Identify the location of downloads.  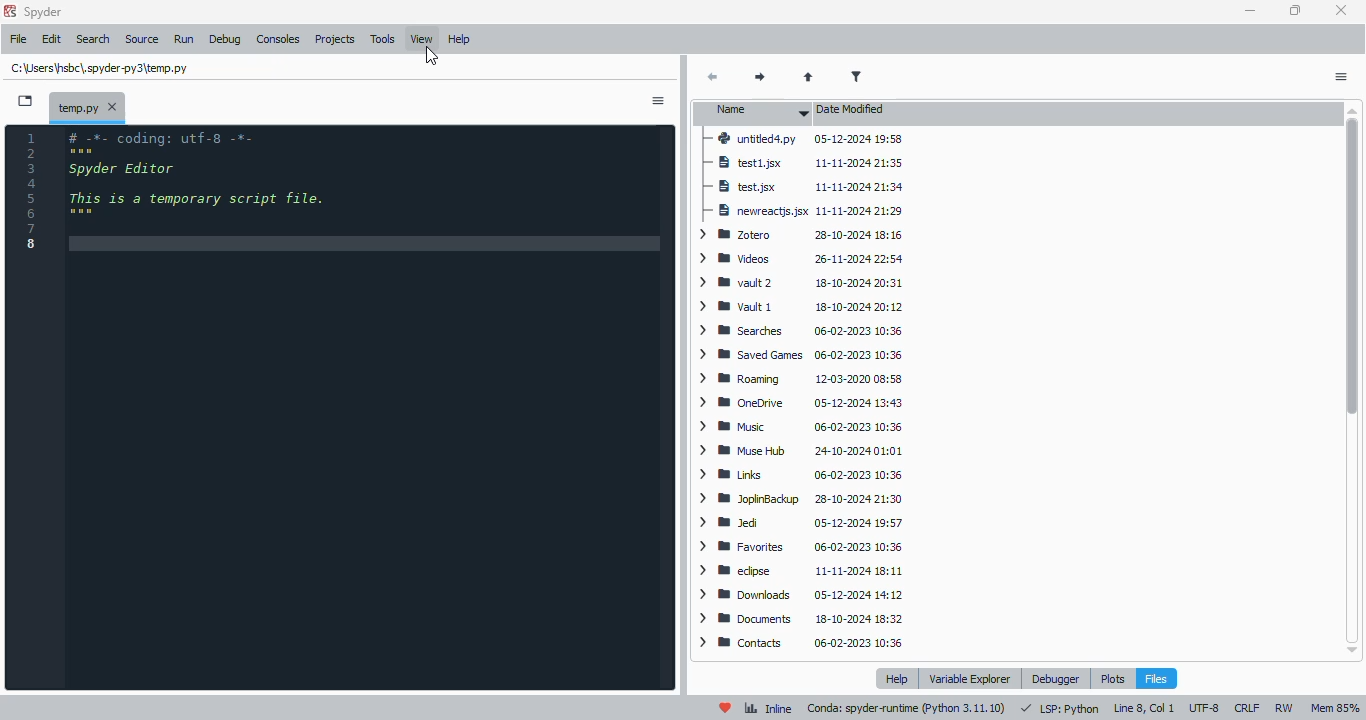
(802, 594).